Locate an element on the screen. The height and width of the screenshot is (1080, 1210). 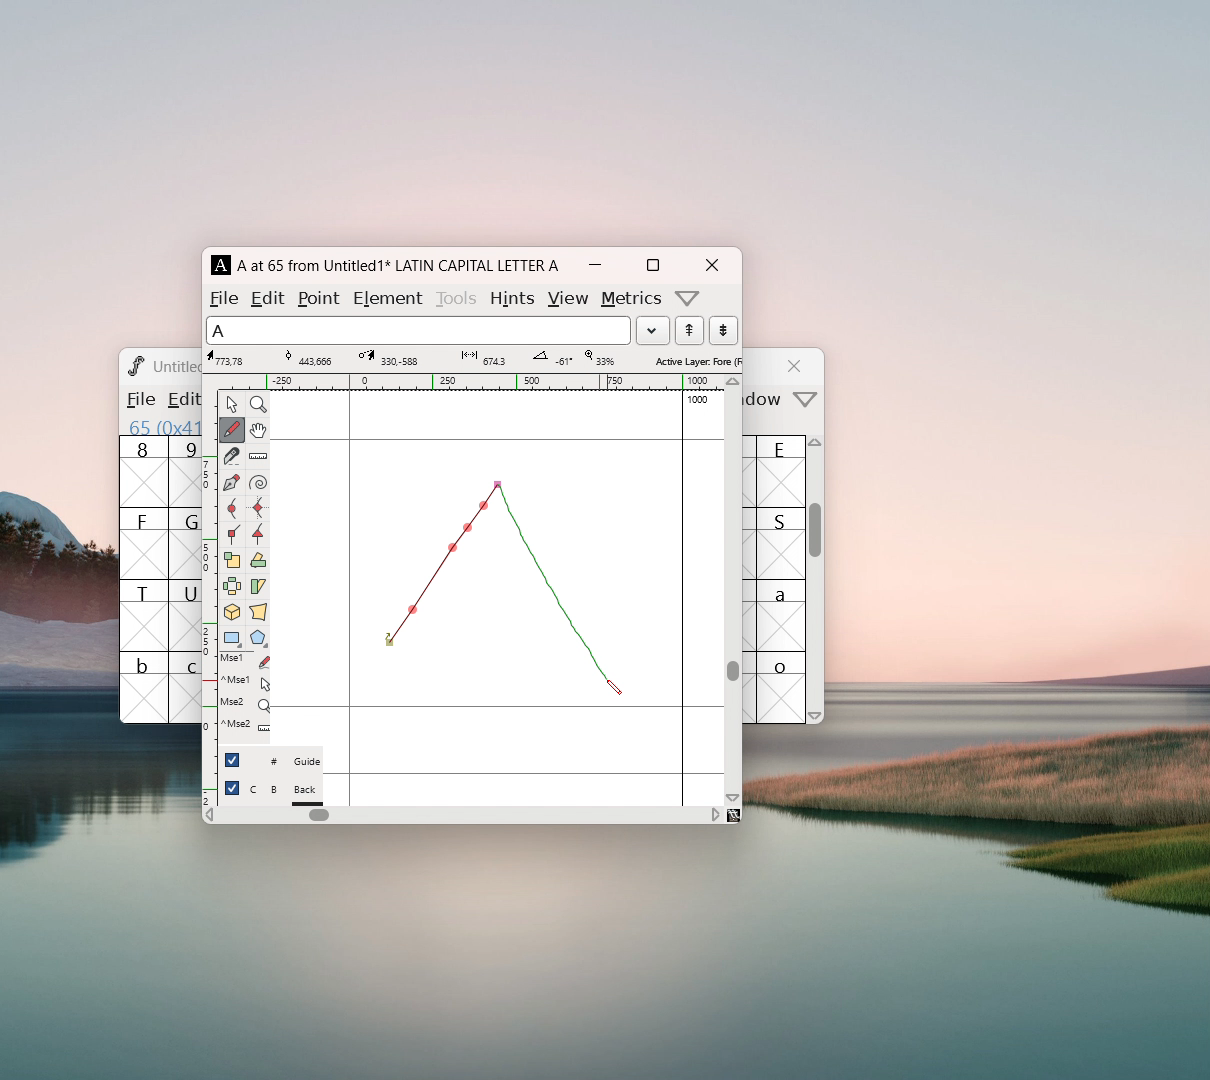
view is located at coordinates (567, 299).